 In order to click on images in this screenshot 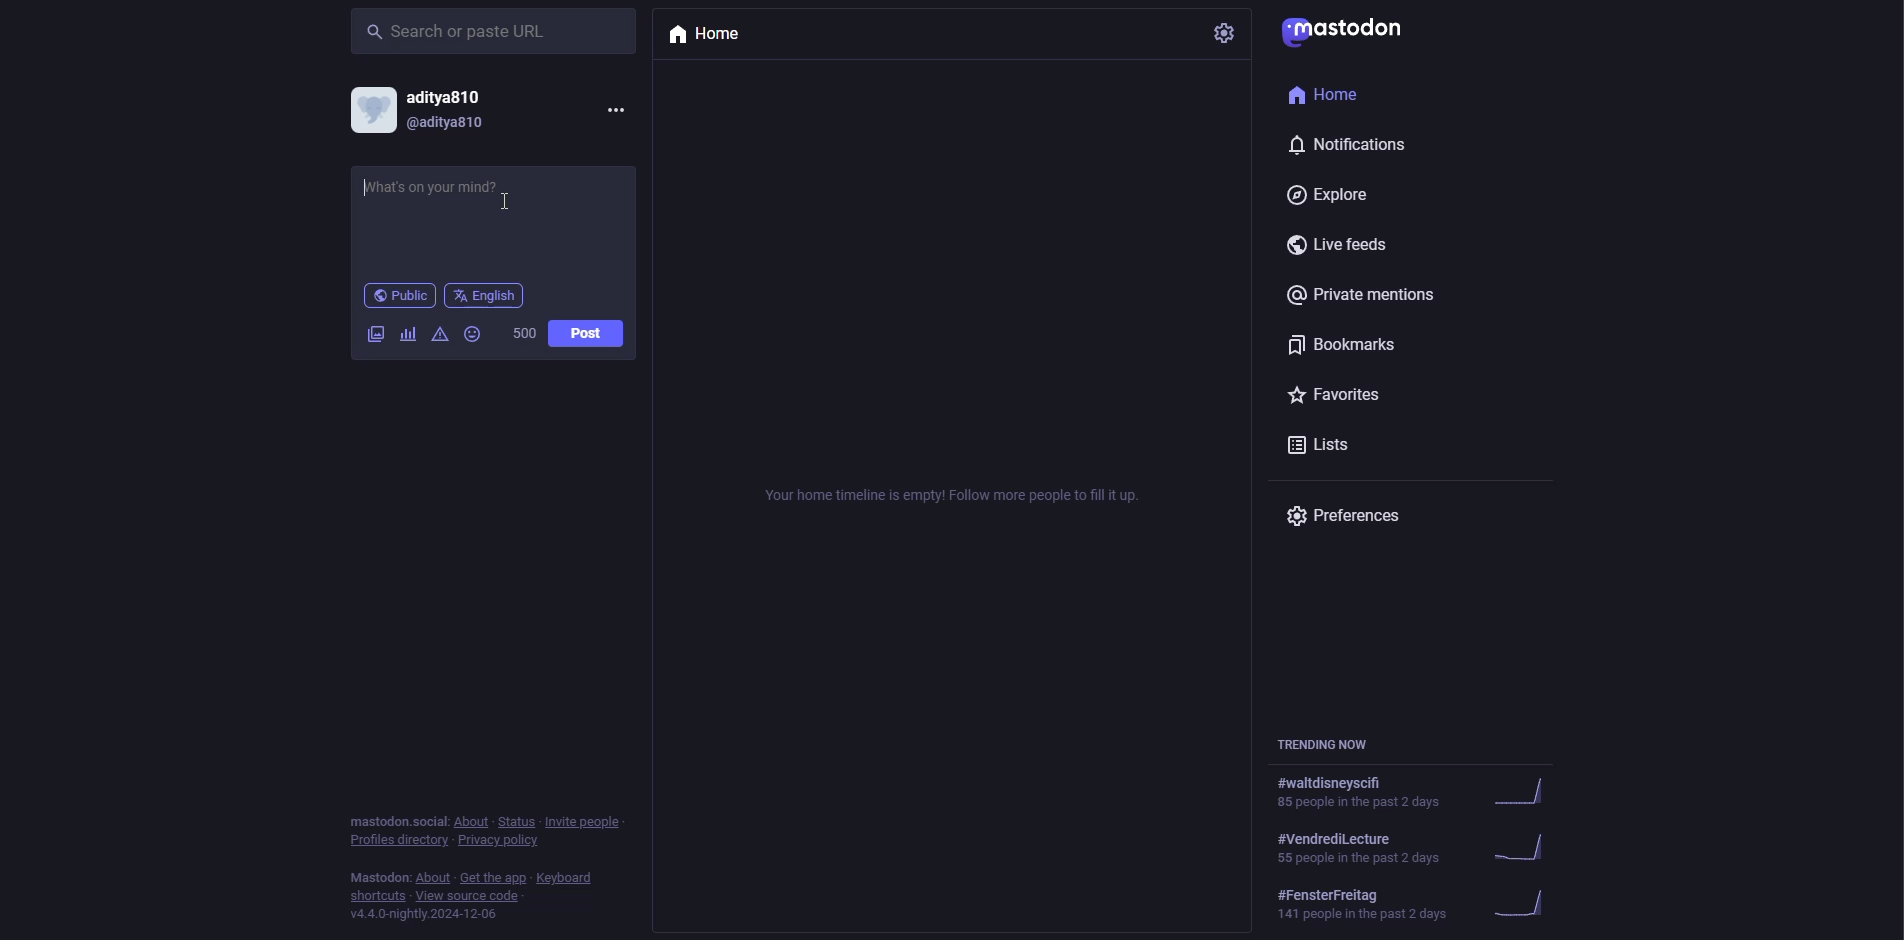, I will do `click(375, 333)`.